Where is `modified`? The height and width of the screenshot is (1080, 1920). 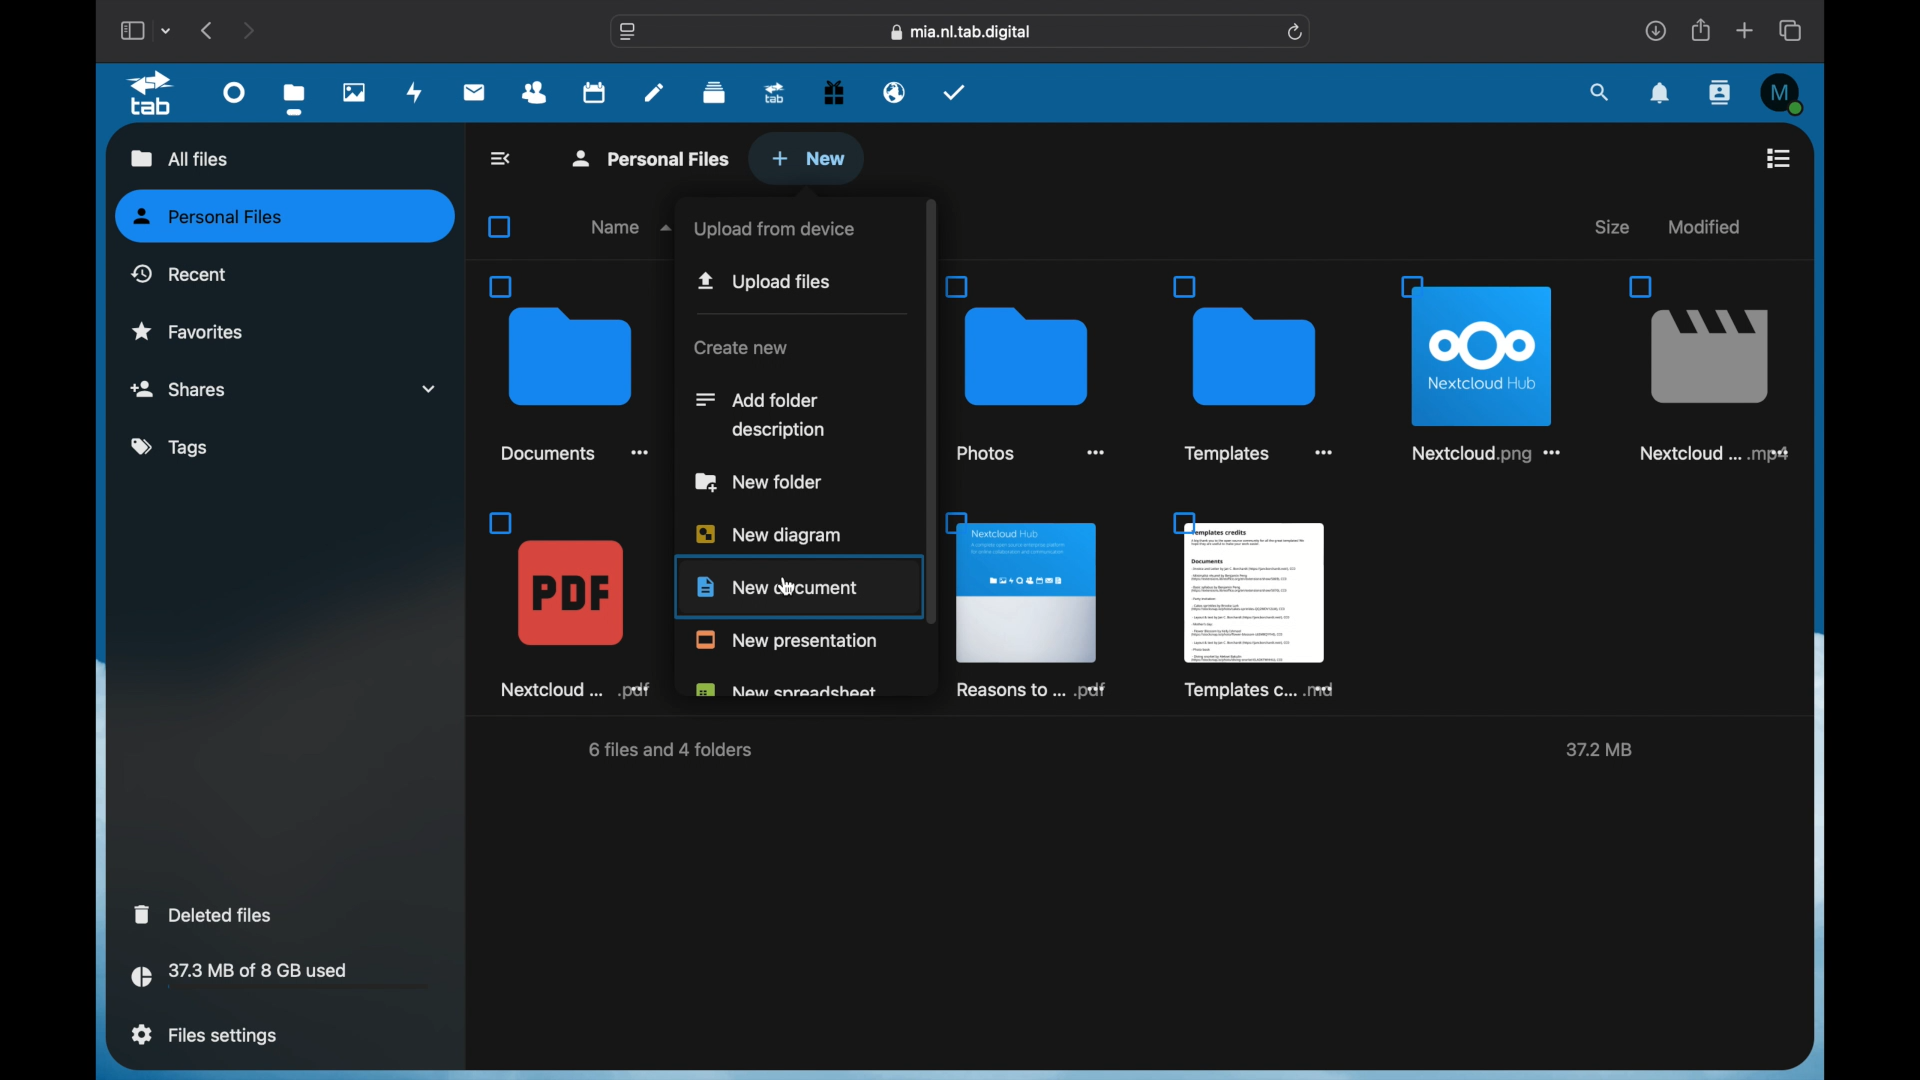 modified is located at coordinates (1702, 226).